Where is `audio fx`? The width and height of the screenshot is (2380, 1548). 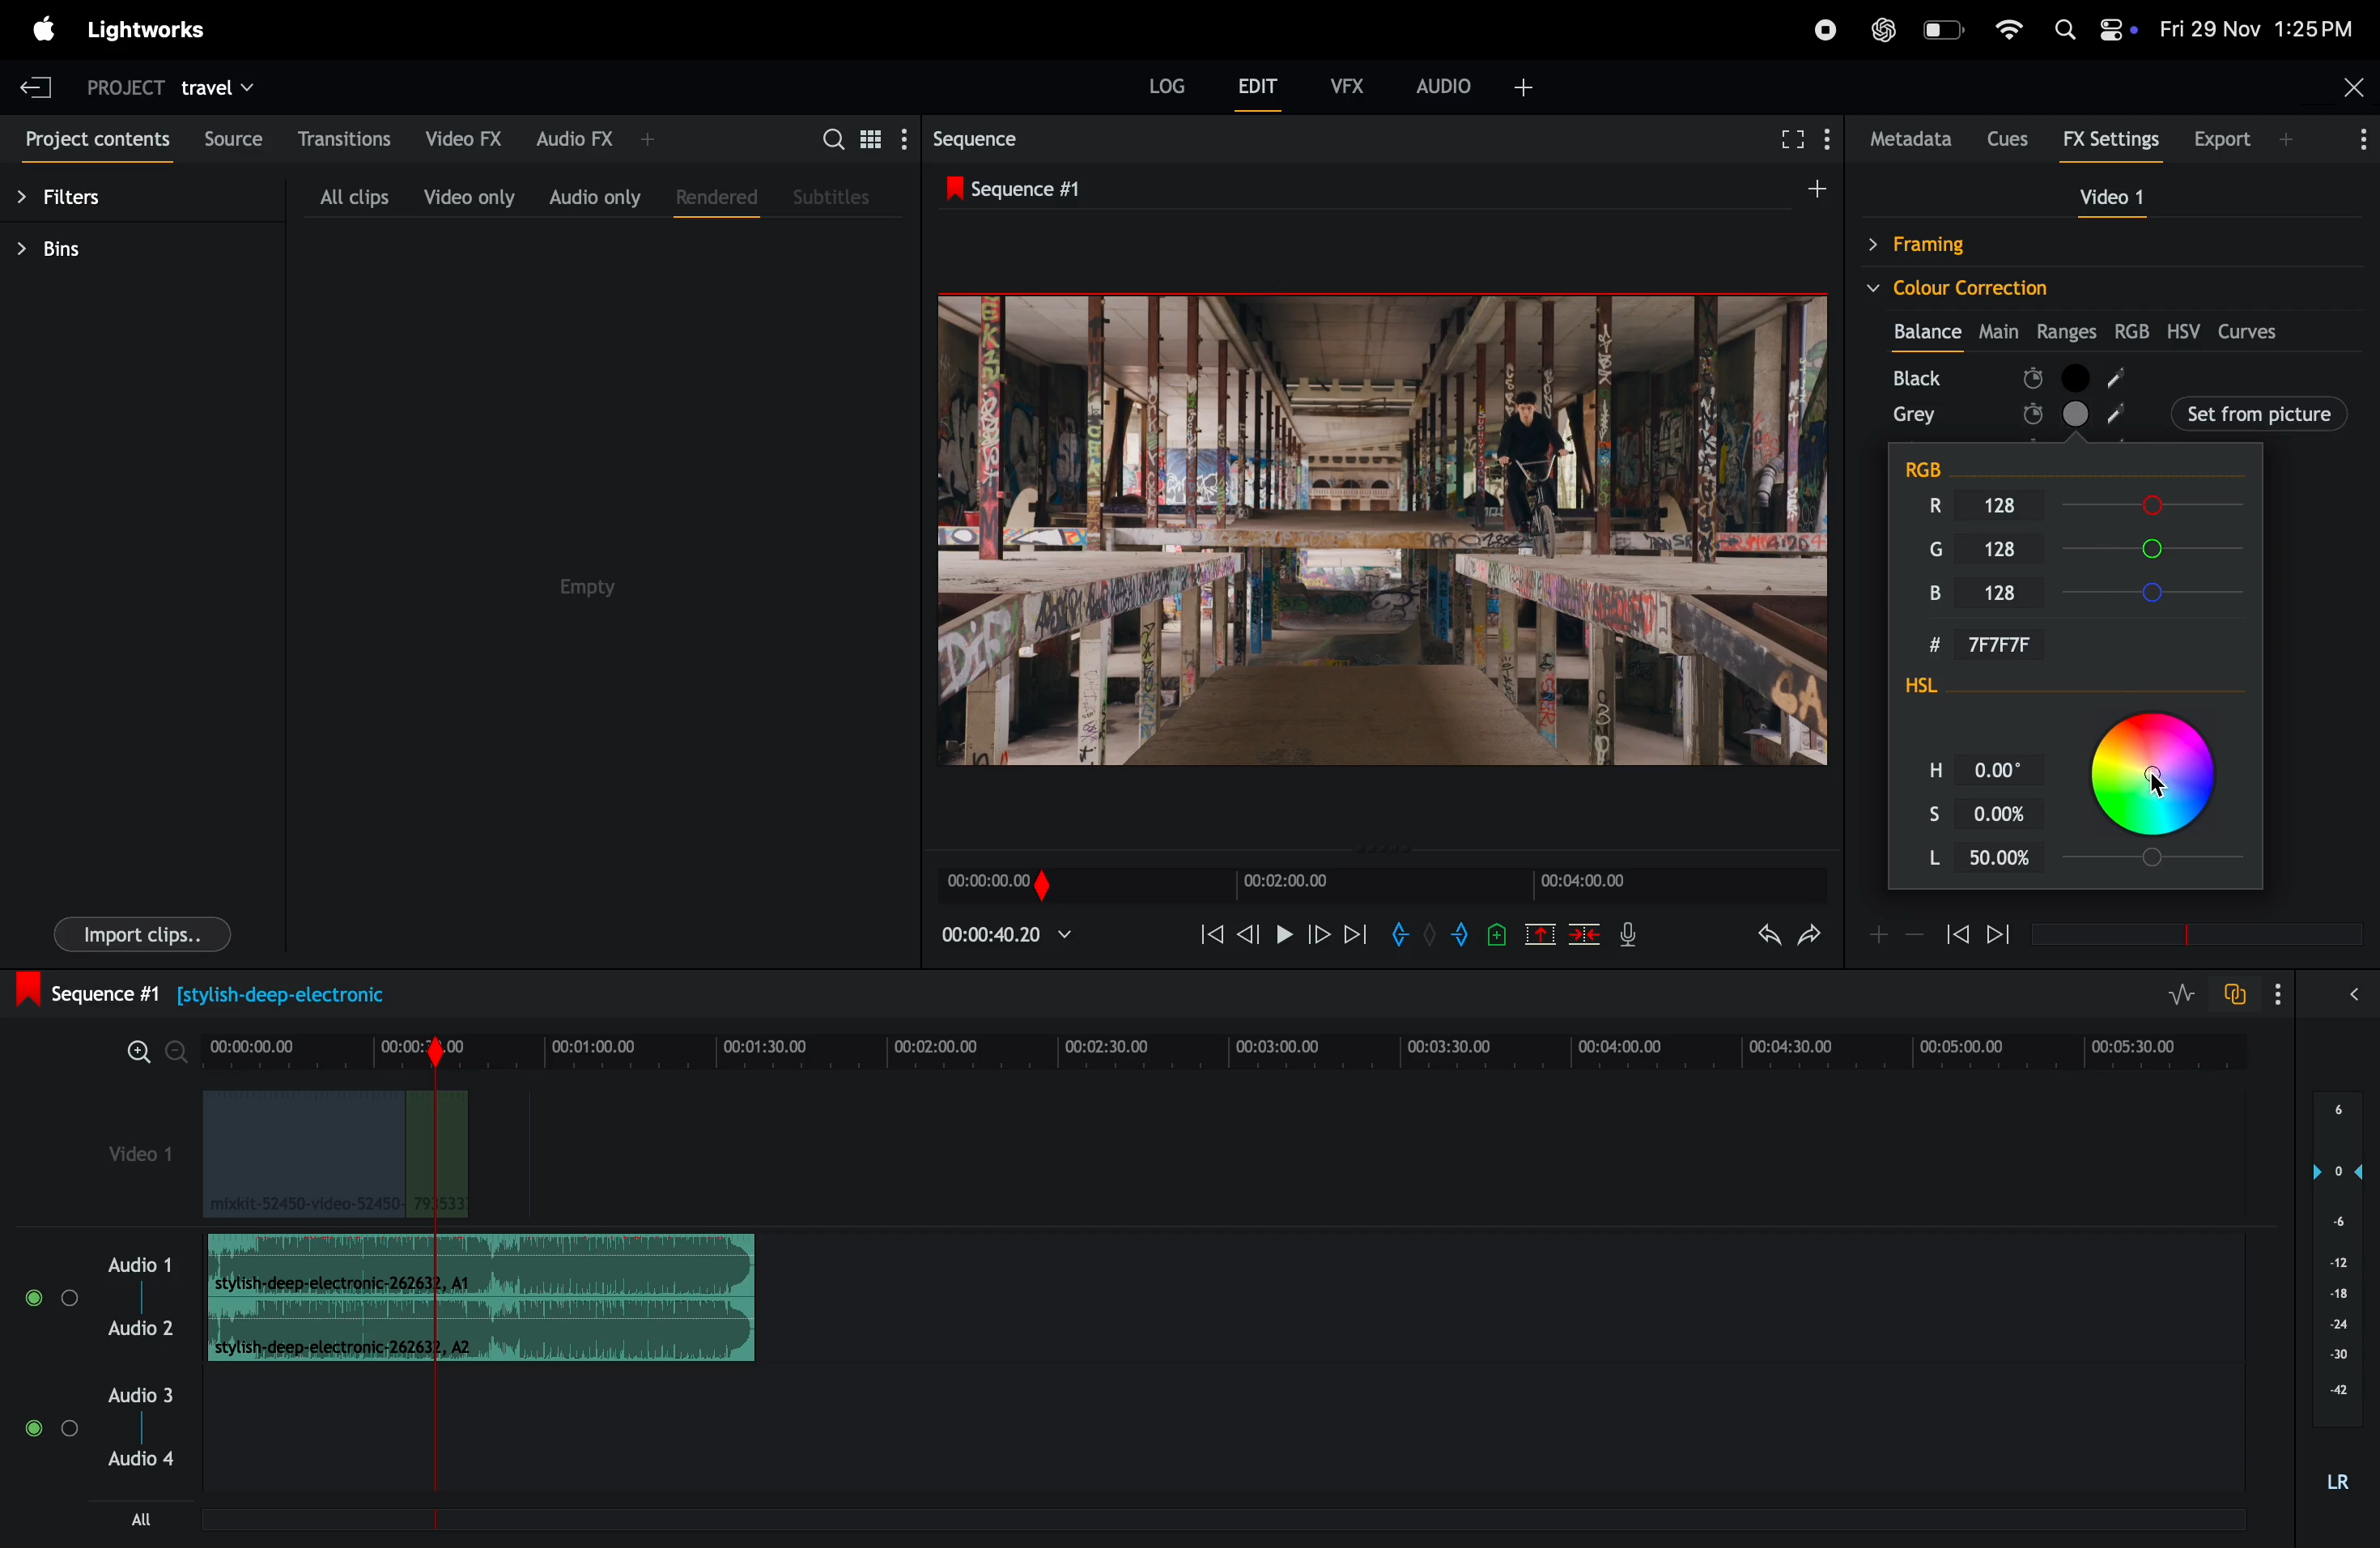
audio fx is located at coordinates (596, 138).